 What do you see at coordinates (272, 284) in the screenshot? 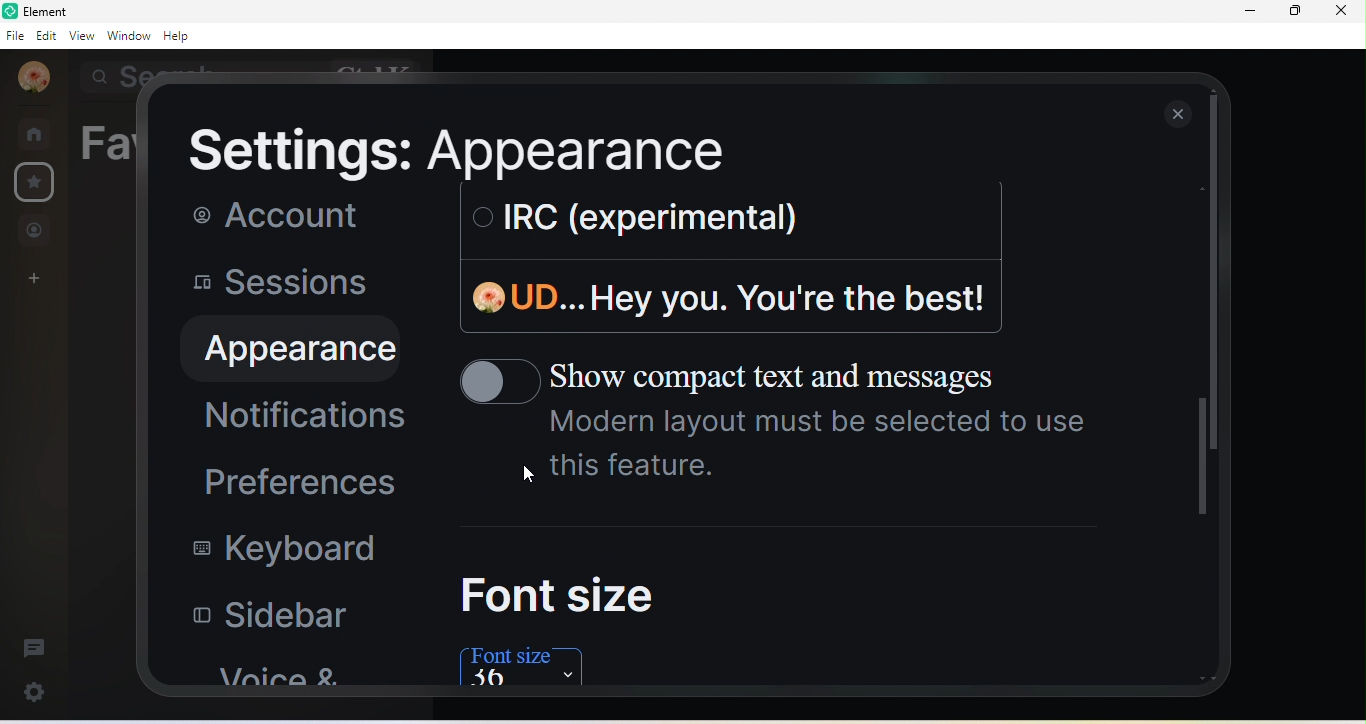
I see `sessions` at bounding box center [272, 284].